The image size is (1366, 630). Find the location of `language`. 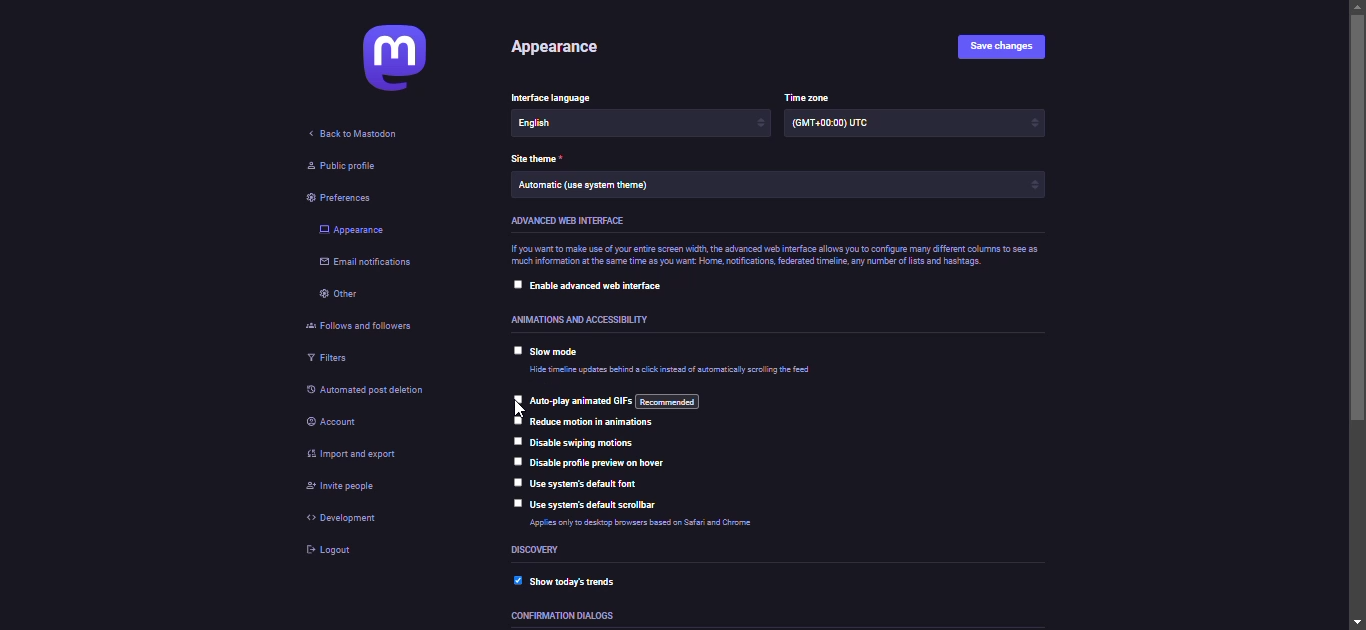

language is located at coordinates (552, 94).